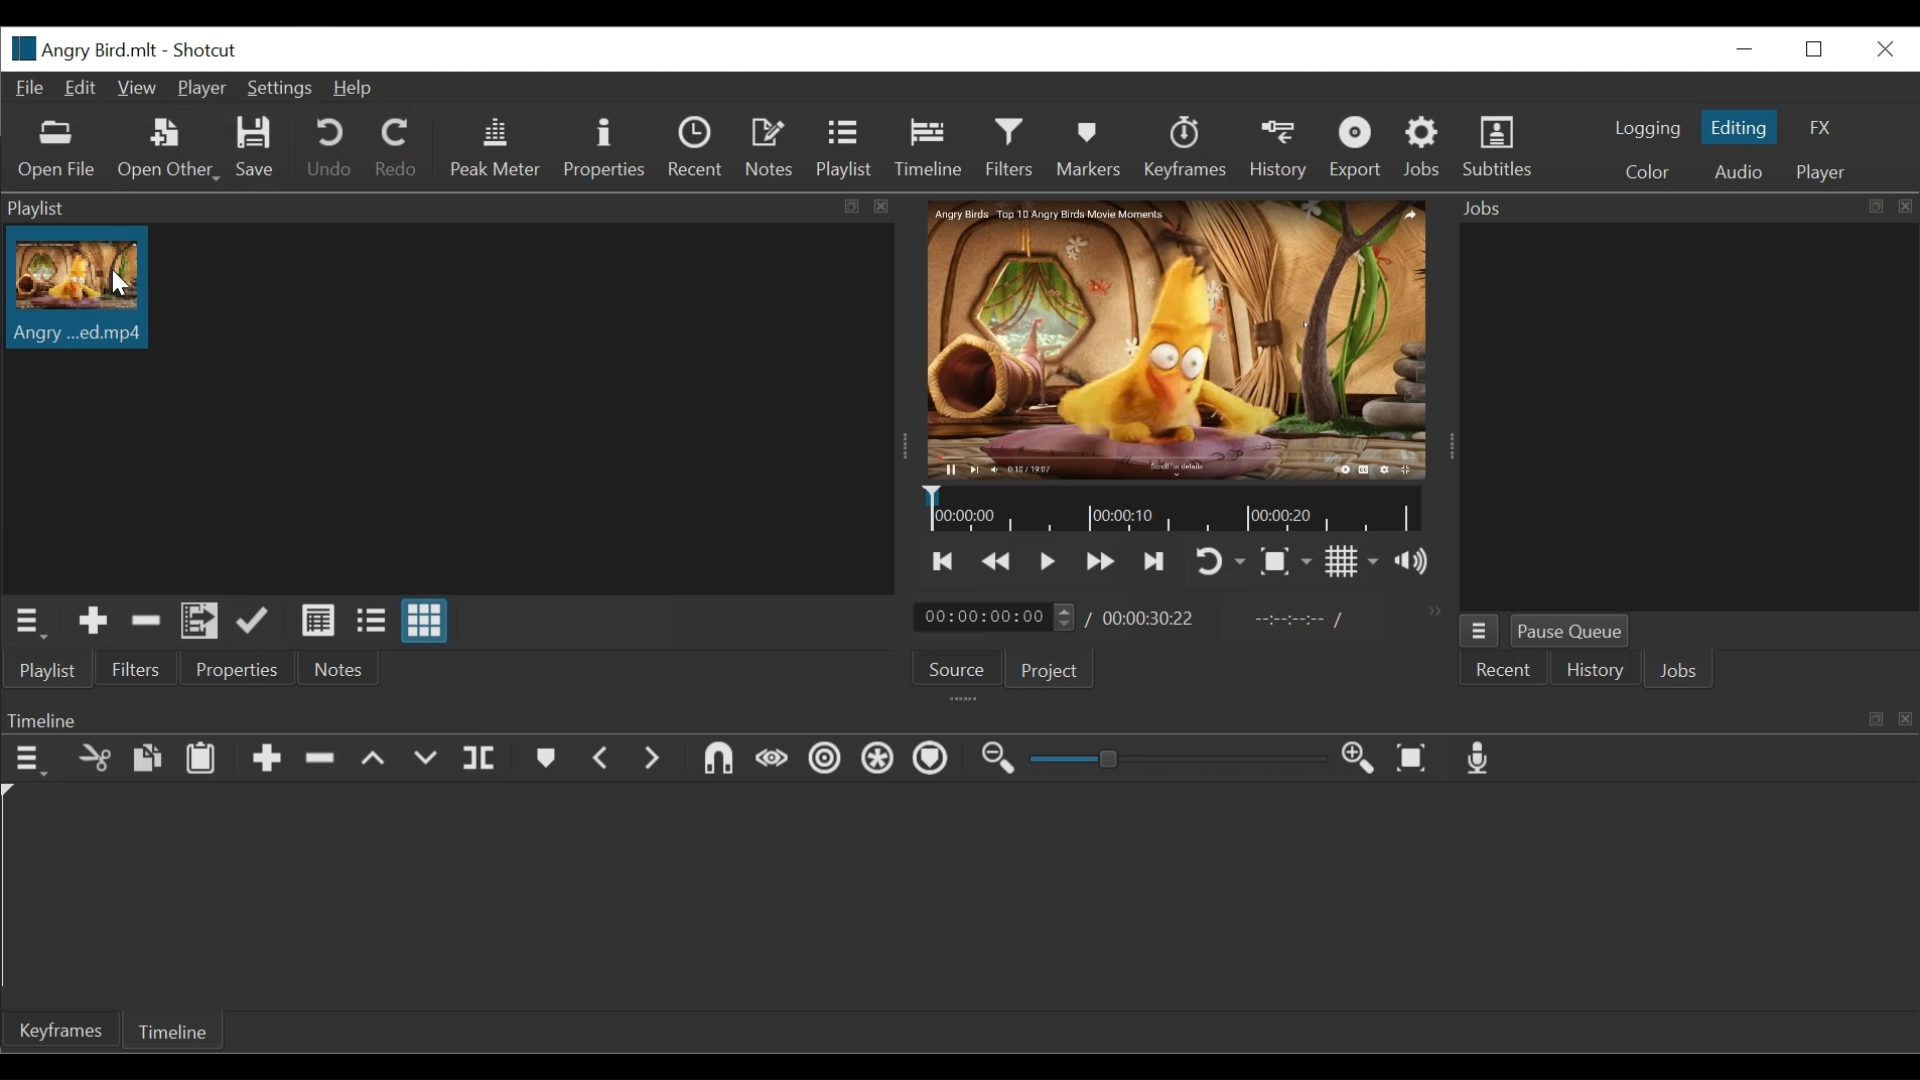 Image resolution: width=1920 pixels, height=1080 pixels. What do you see at coordinates (1150, 619) in the screenshot?
I see `Total duration` at bounding box center [1150, 619].